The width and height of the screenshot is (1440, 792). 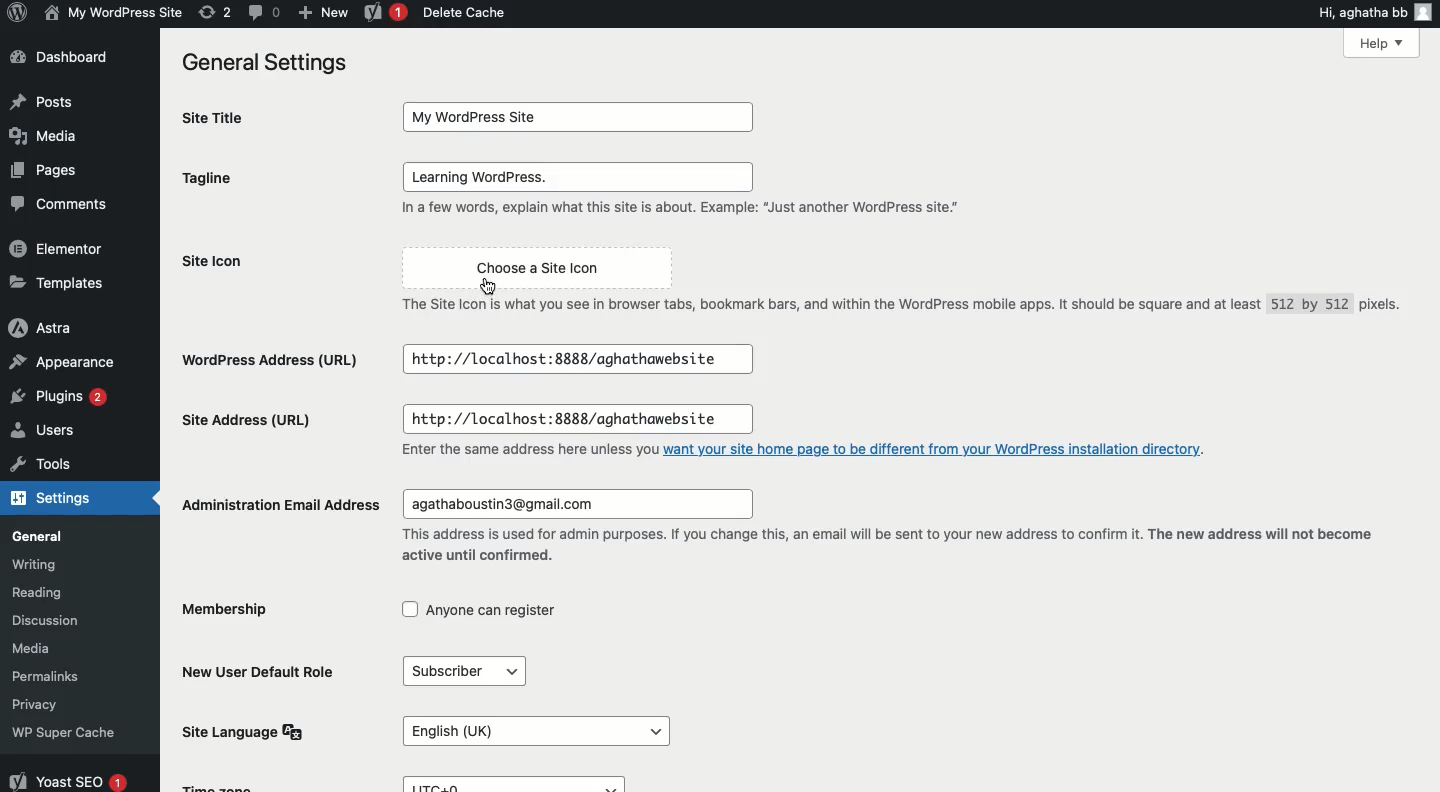 I want to click on Administration email address, so click(x=281, y=505).